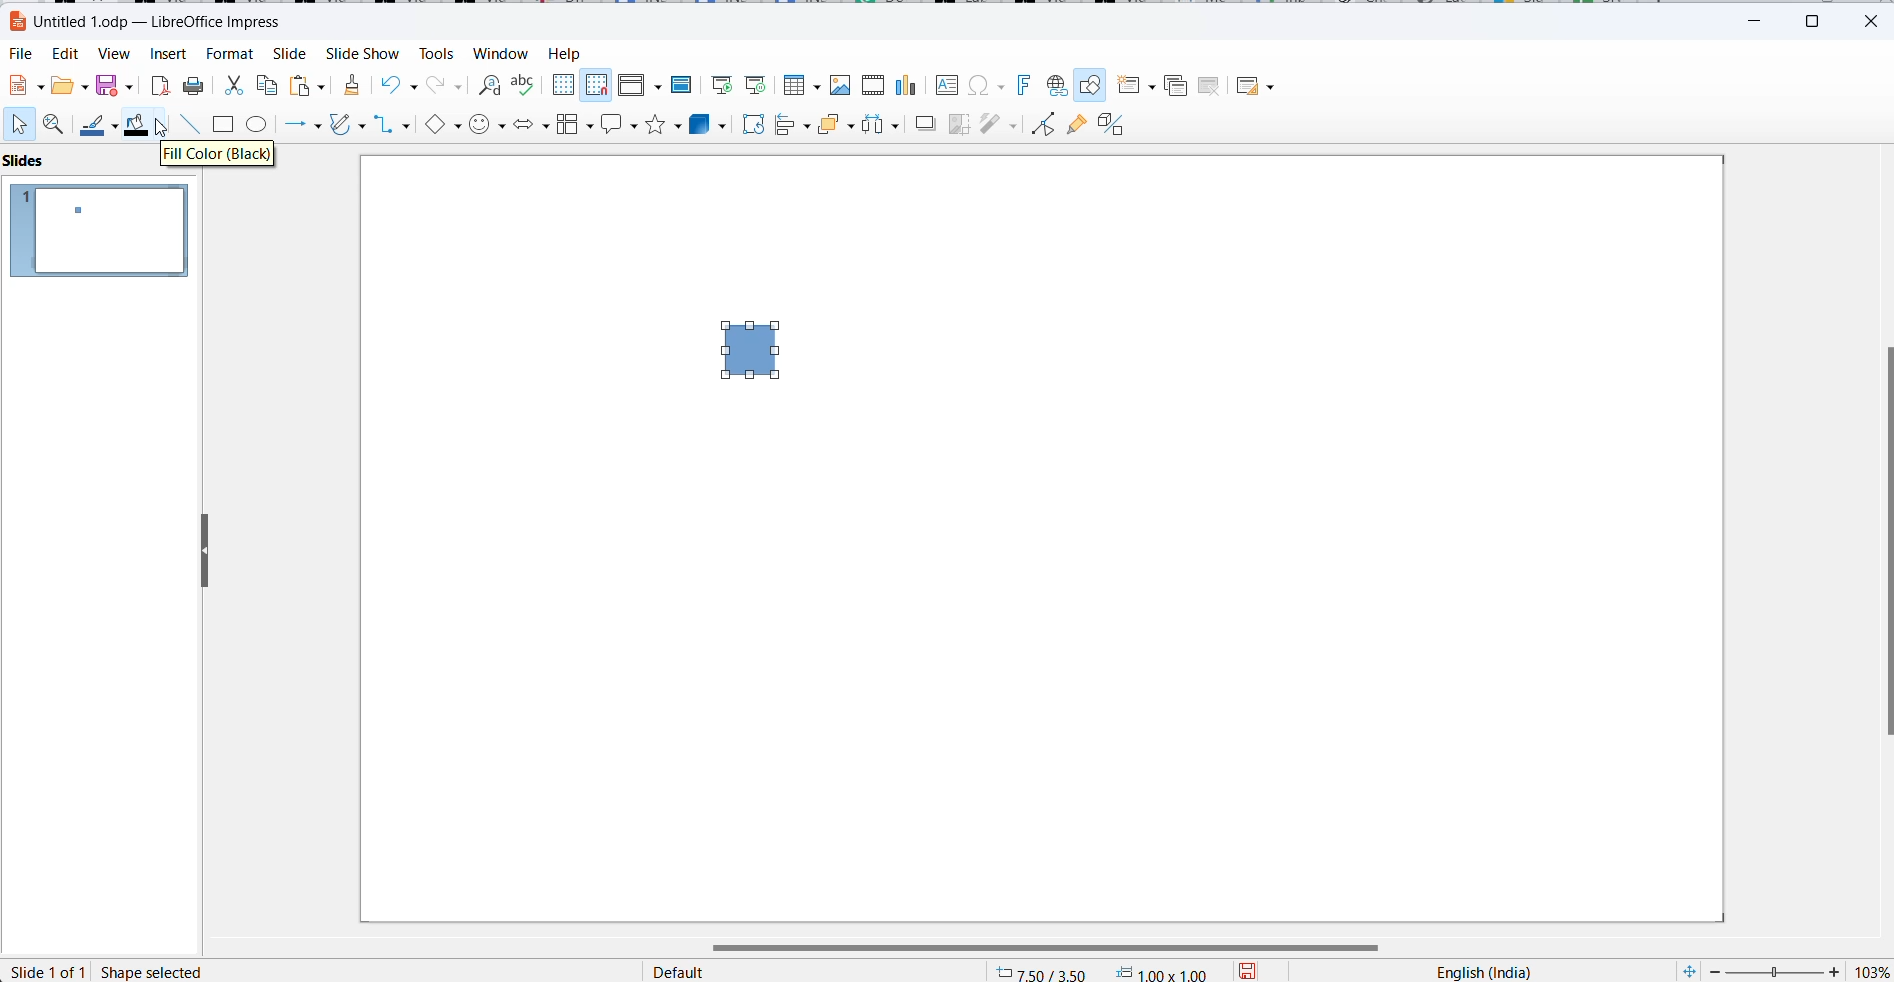 Image resolution: width=1894 pixels, height=982 pixels. I want to click on Insert charts, so click(910, 86).